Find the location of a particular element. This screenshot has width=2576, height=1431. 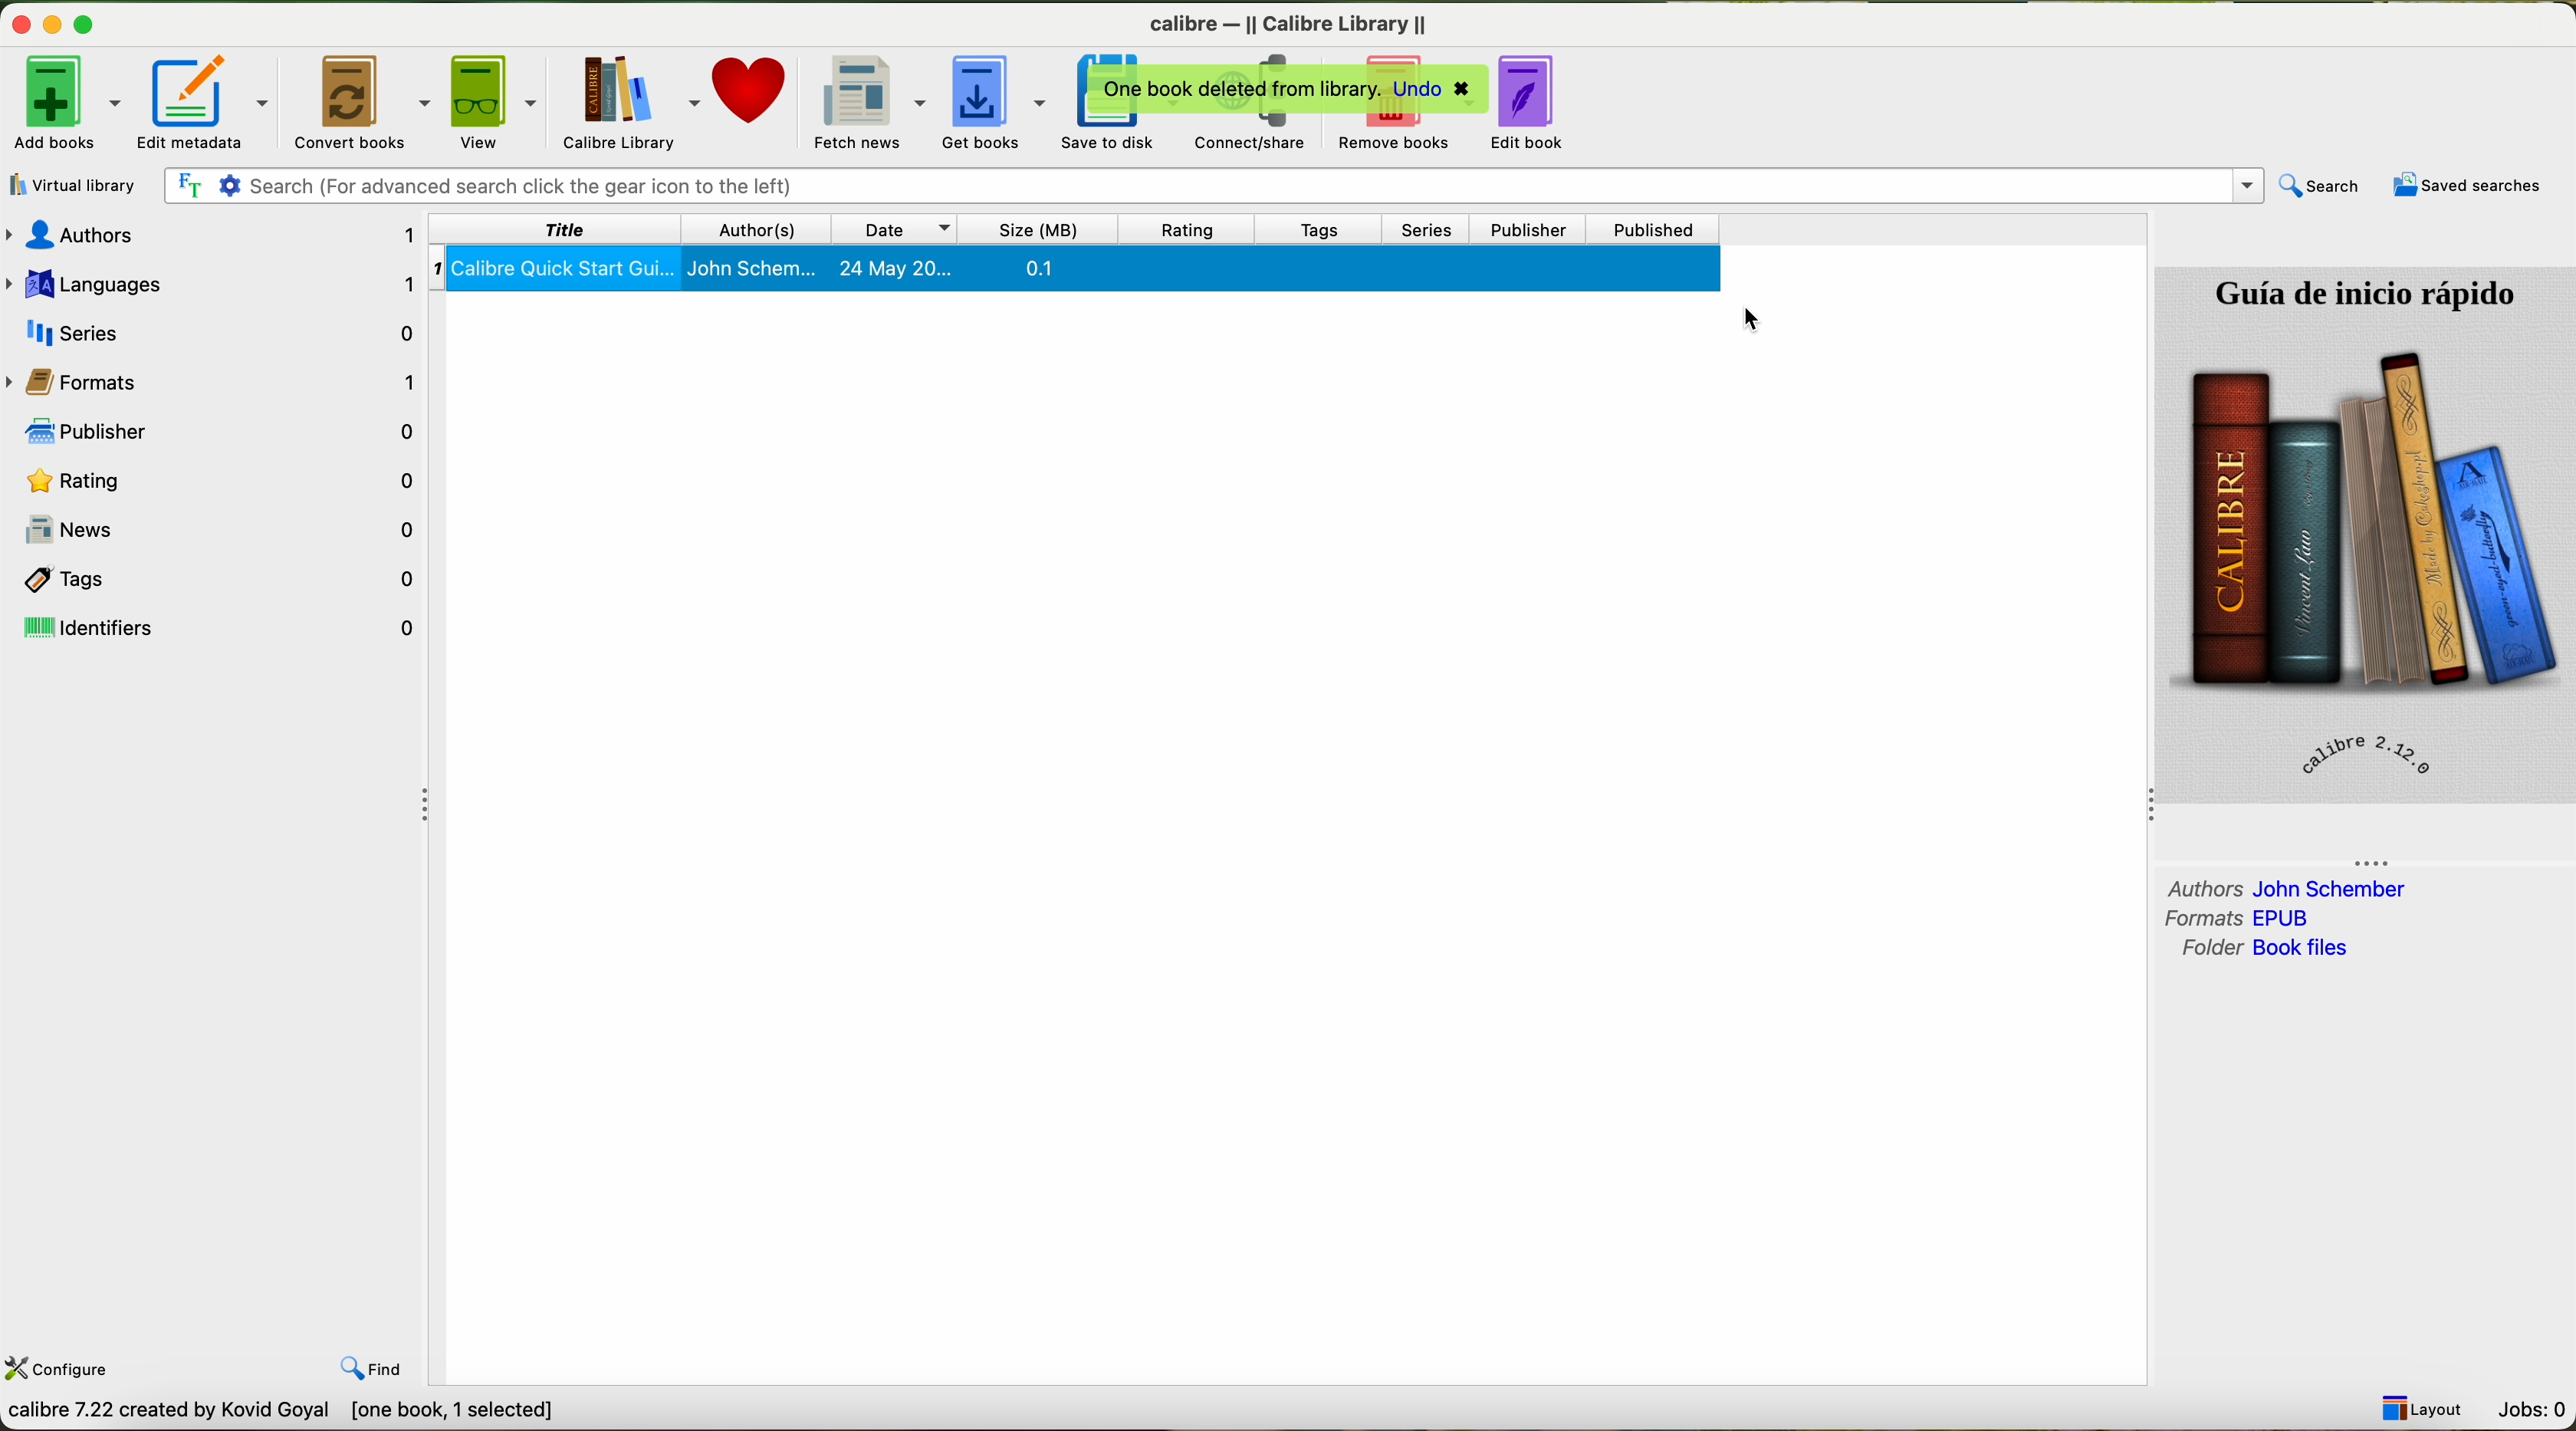

layout is located at coordinates (2428, 1410).